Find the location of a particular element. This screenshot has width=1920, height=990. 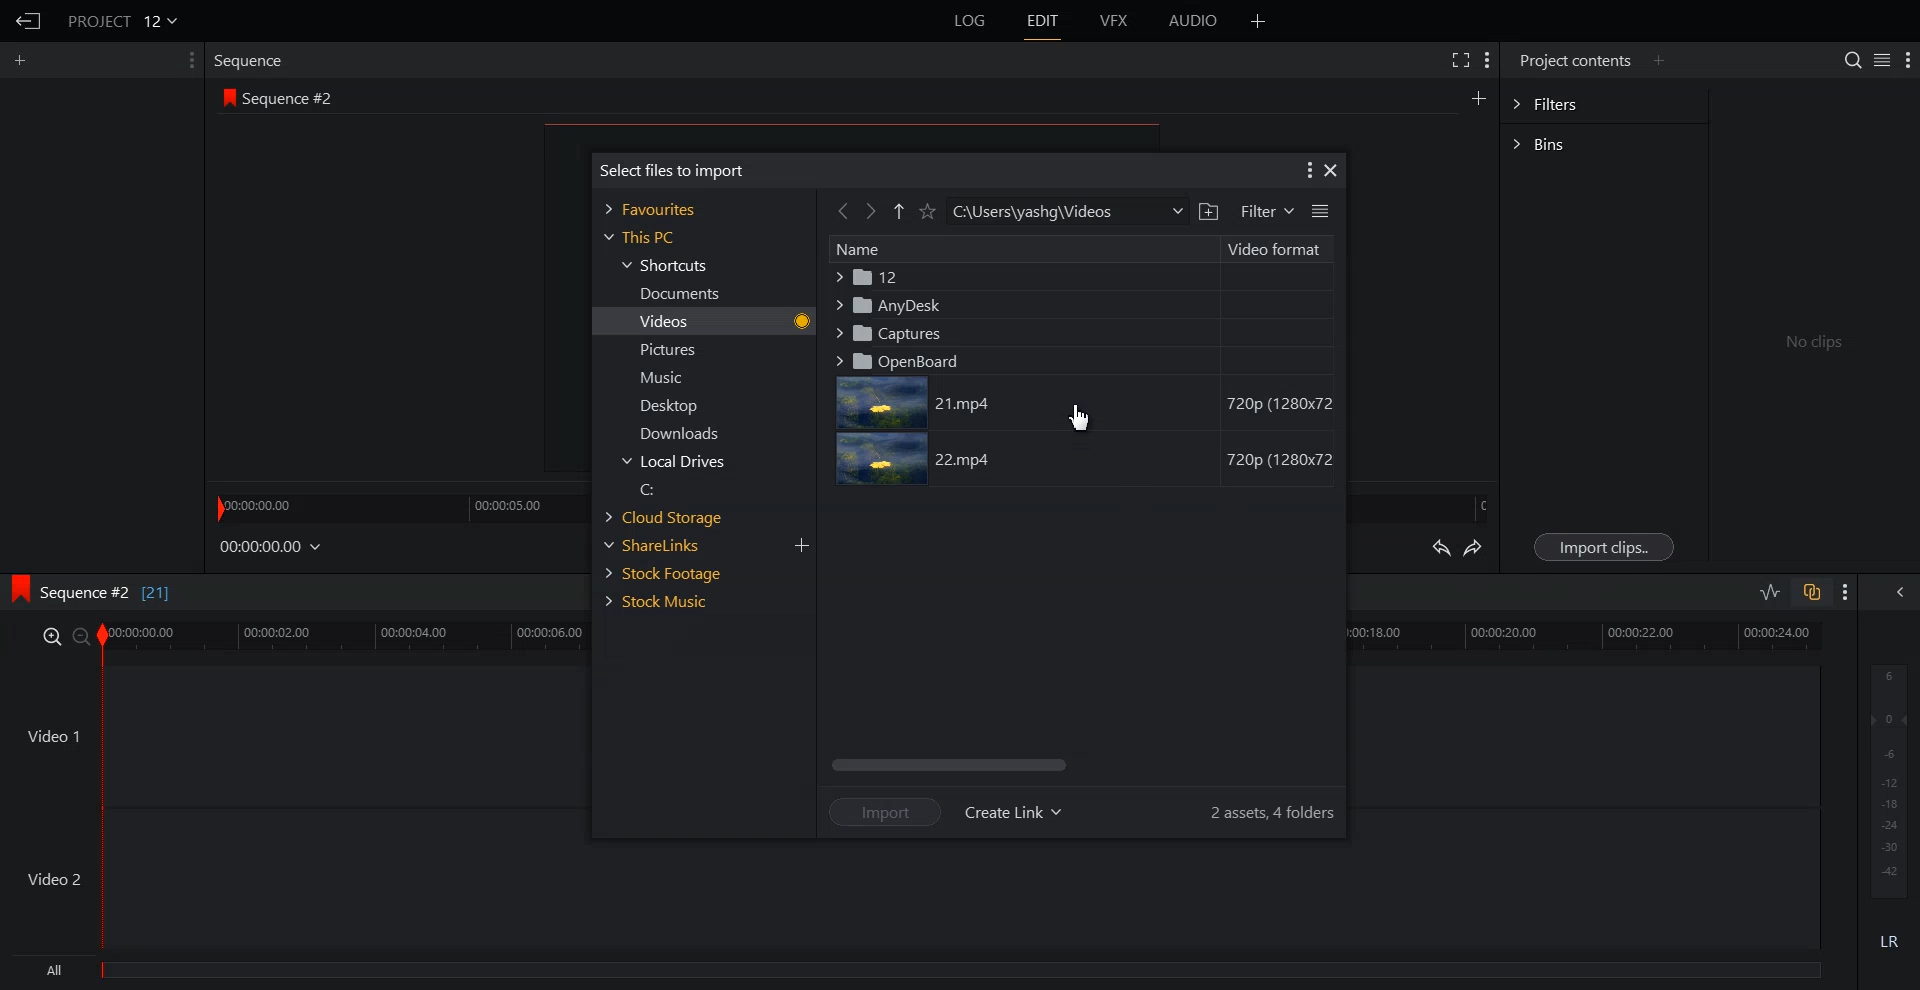

Undo is located at coordinates (1440, 547).